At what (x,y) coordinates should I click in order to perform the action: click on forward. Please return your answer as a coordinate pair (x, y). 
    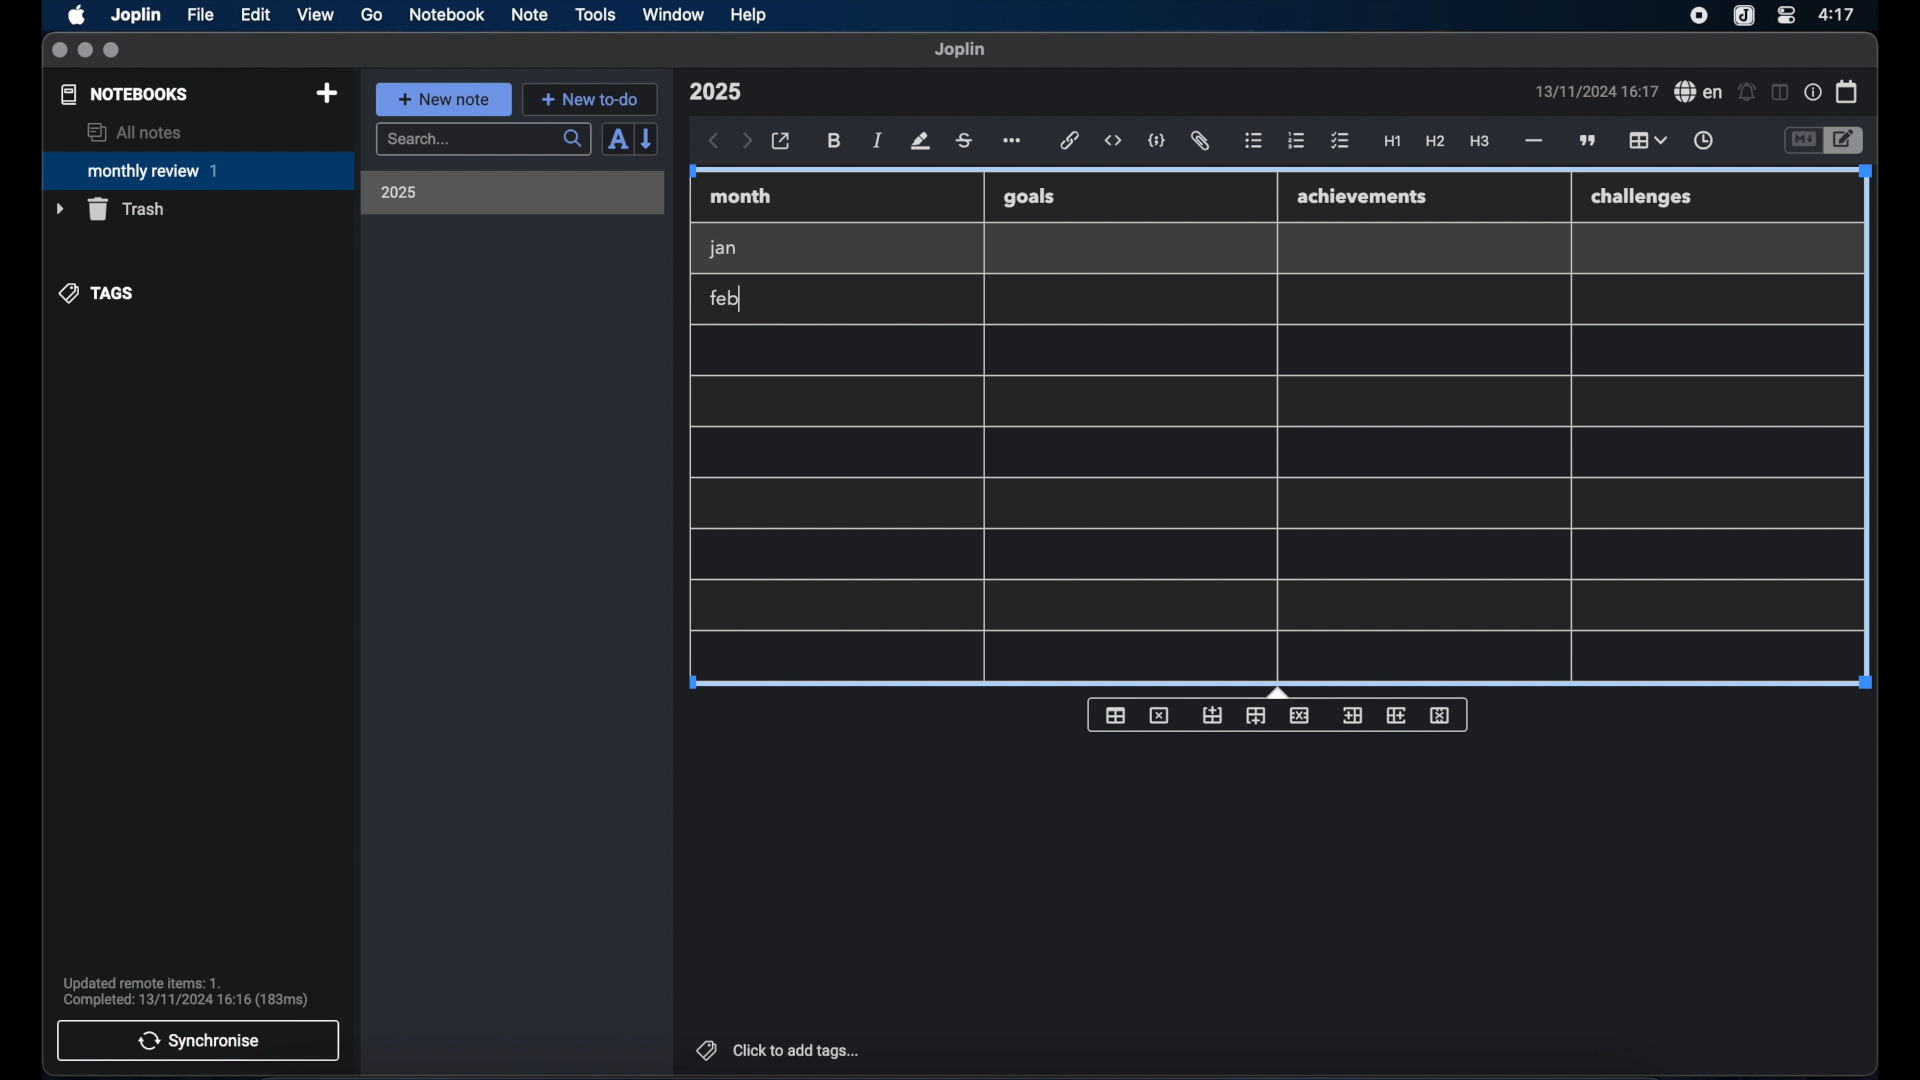
    Looking at the image, I should click on (747, 142).